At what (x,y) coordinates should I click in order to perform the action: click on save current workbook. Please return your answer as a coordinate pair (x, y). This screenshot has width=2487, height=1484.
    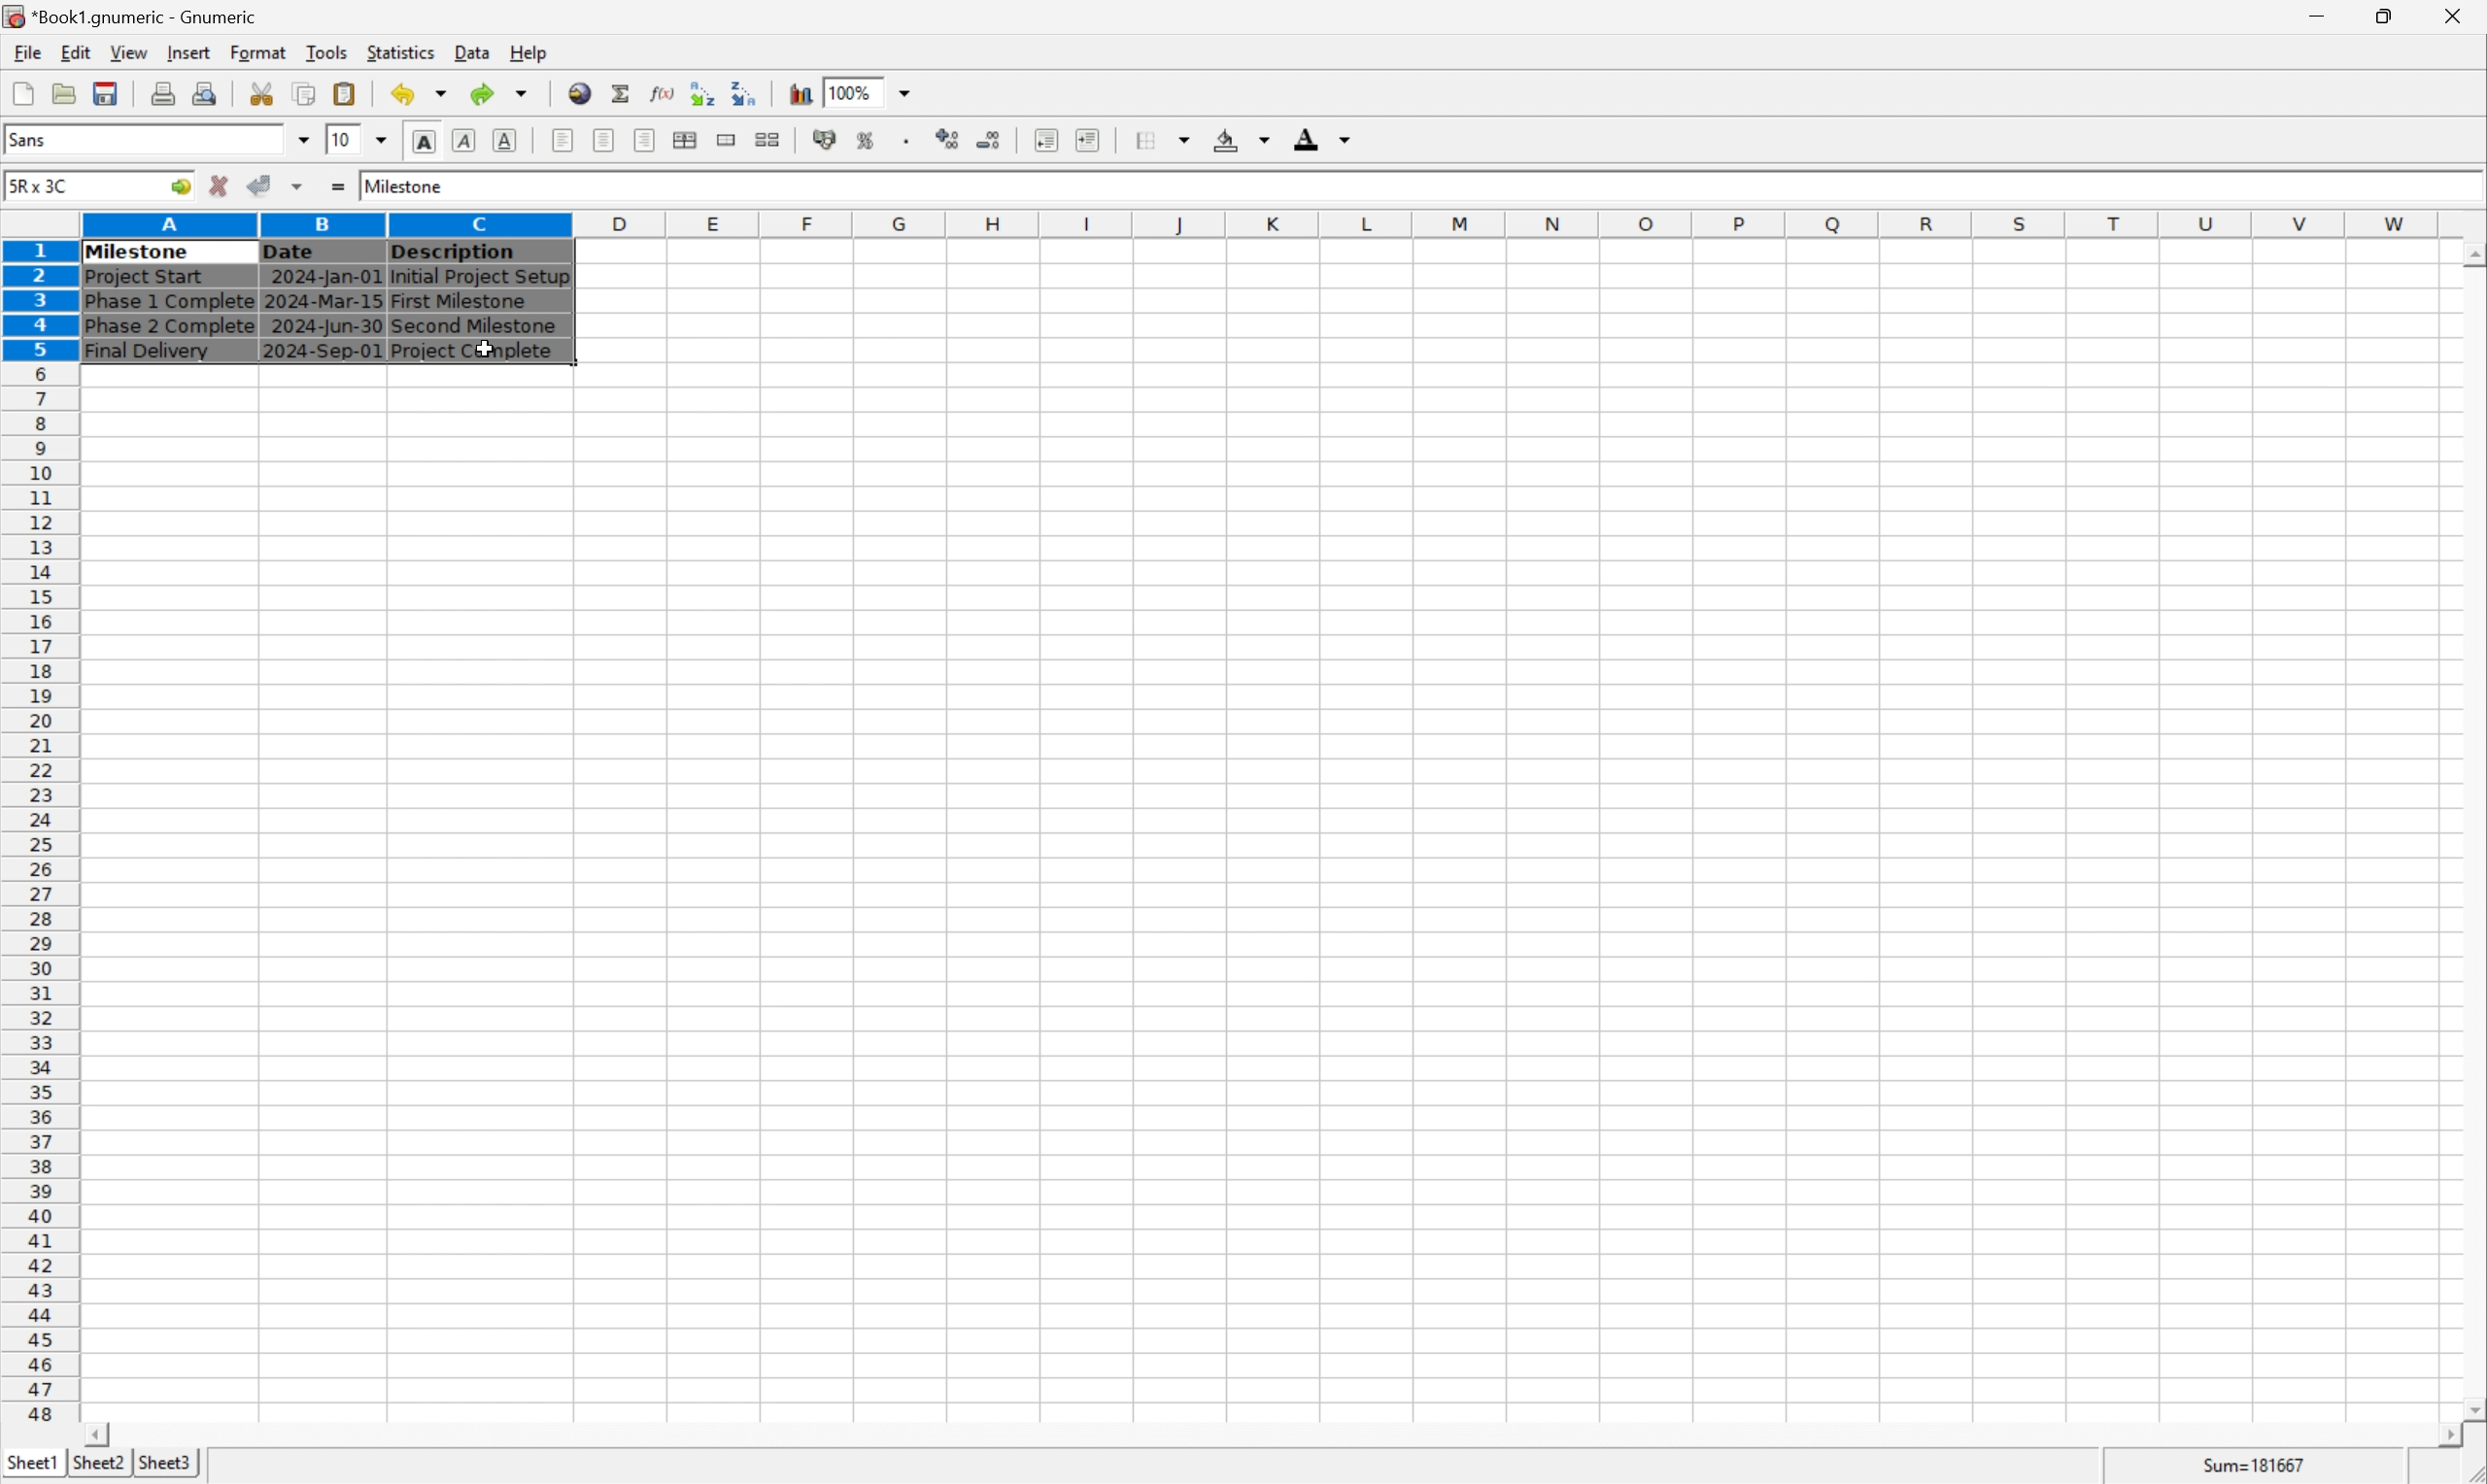
    Looking at the image, I should click on (106, 95).